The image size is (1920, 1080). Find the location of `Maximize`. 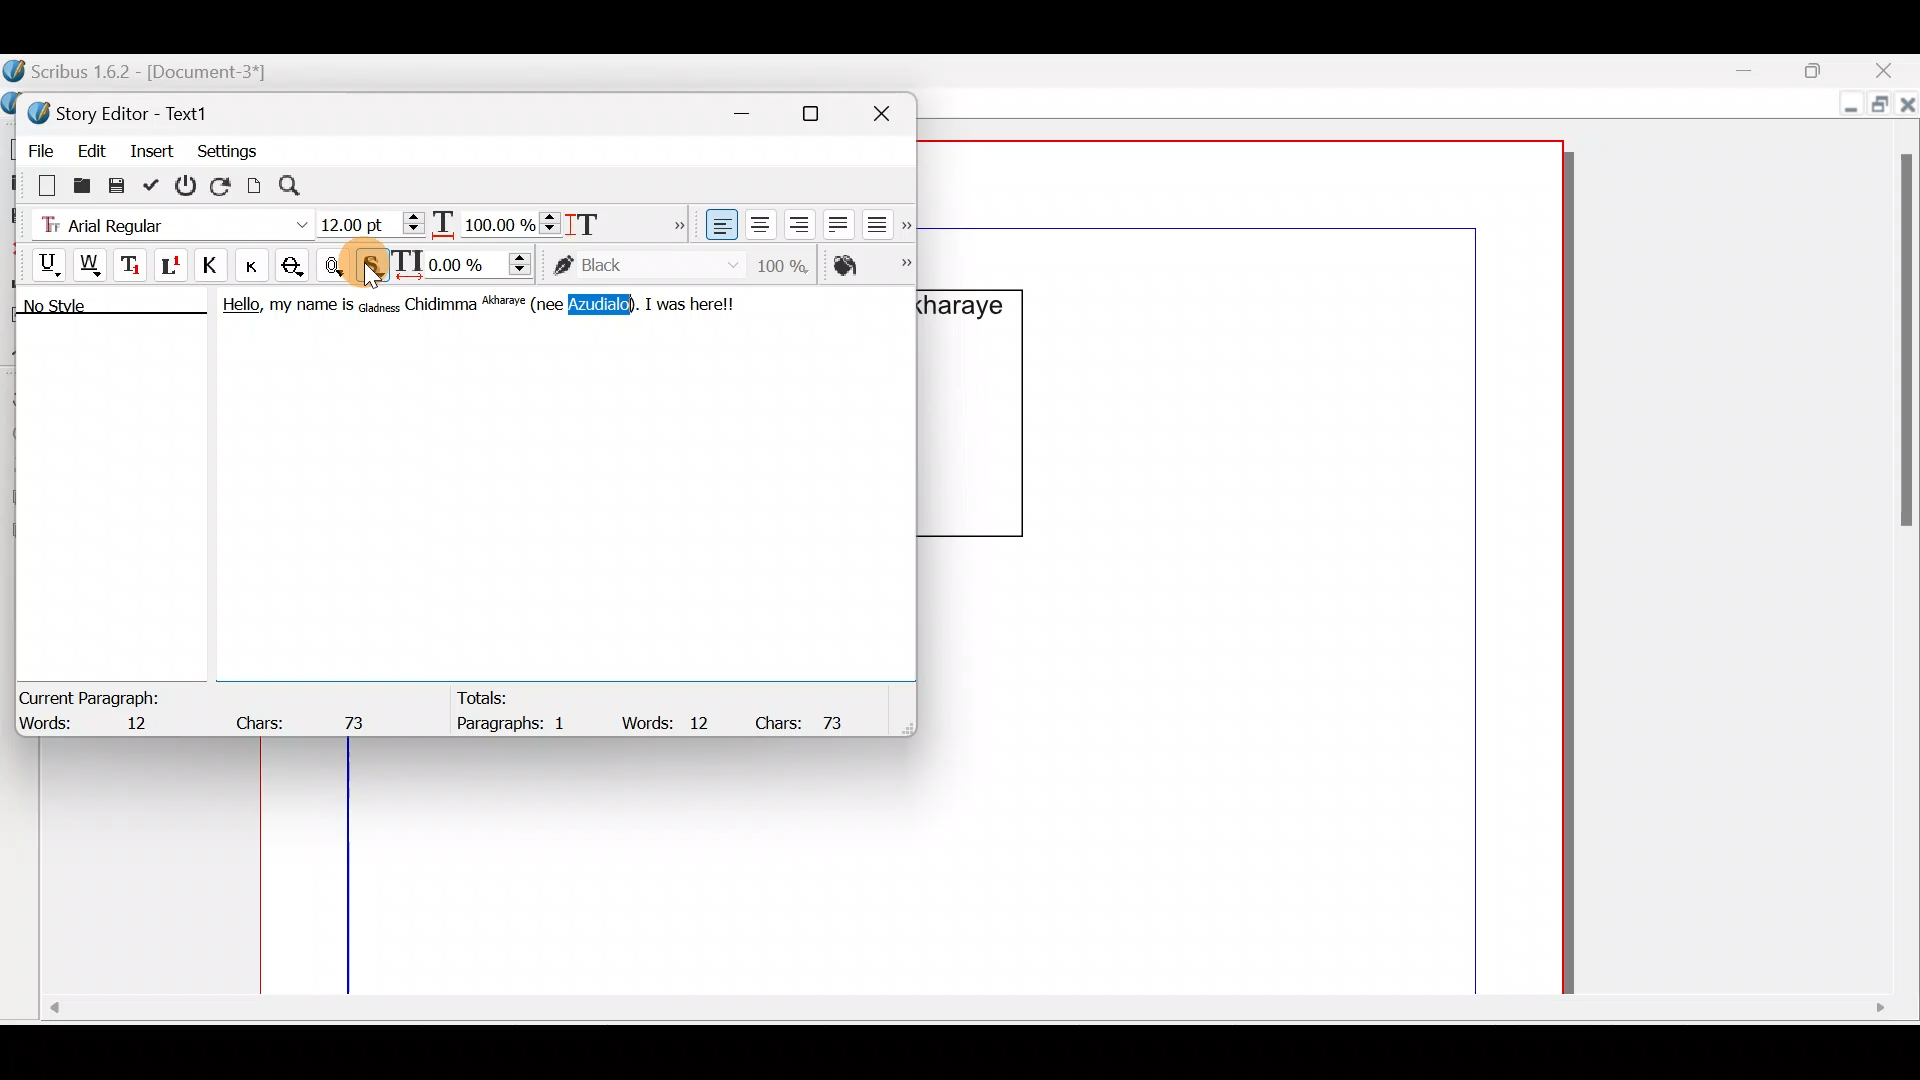

Maximize is located at coordinates (1825, 69).